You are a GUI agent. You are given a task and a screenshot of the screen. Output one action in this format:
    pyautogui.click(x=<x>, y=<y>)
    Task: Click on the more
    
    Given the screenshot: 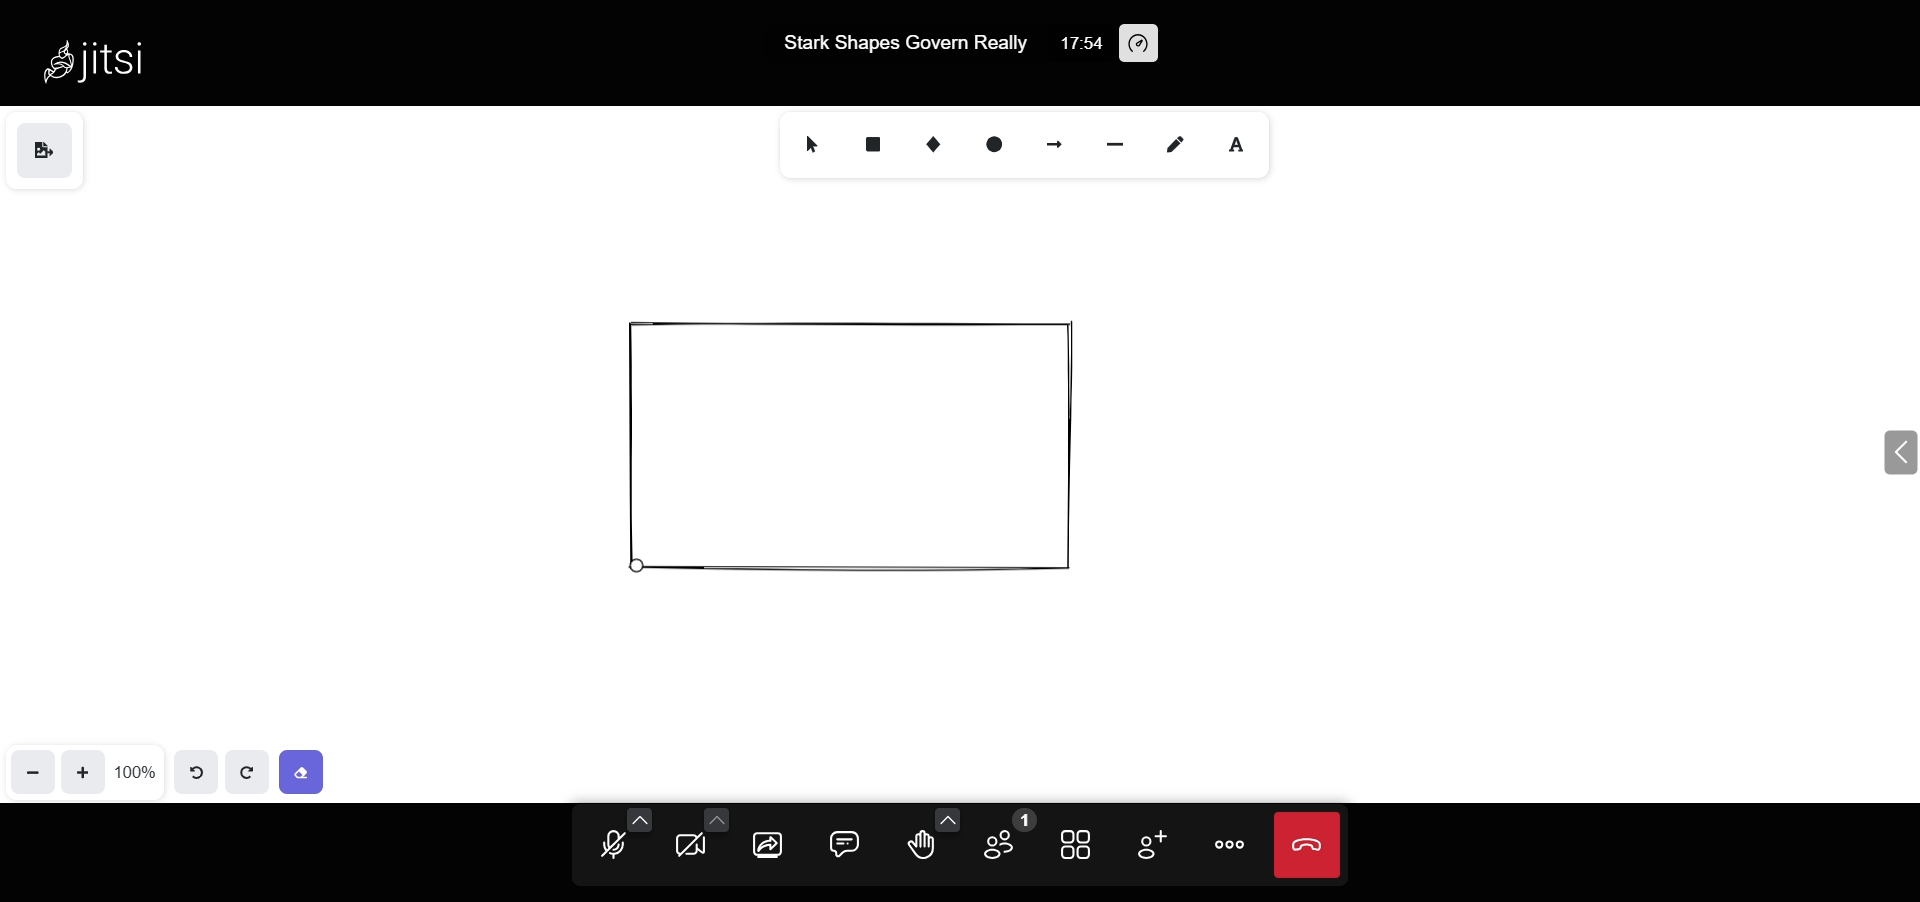 What is the action you would take?
    pyautogui.click(x=1232, y=843)
    